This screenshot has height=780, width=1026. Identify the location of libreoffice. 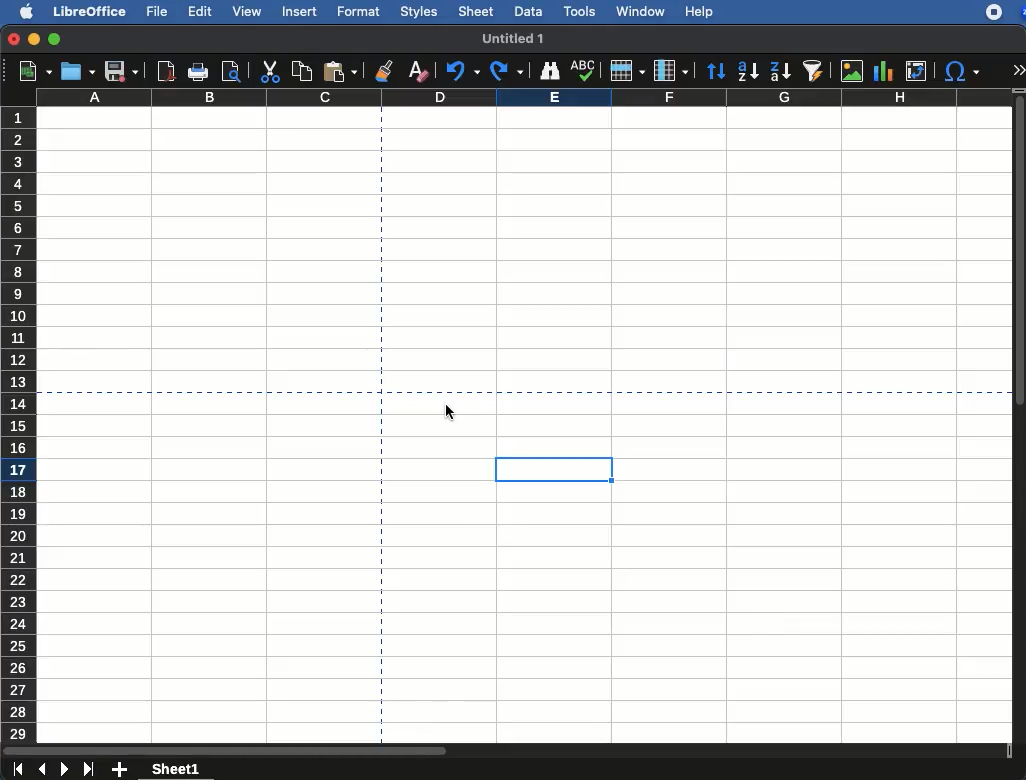
(90, 10).